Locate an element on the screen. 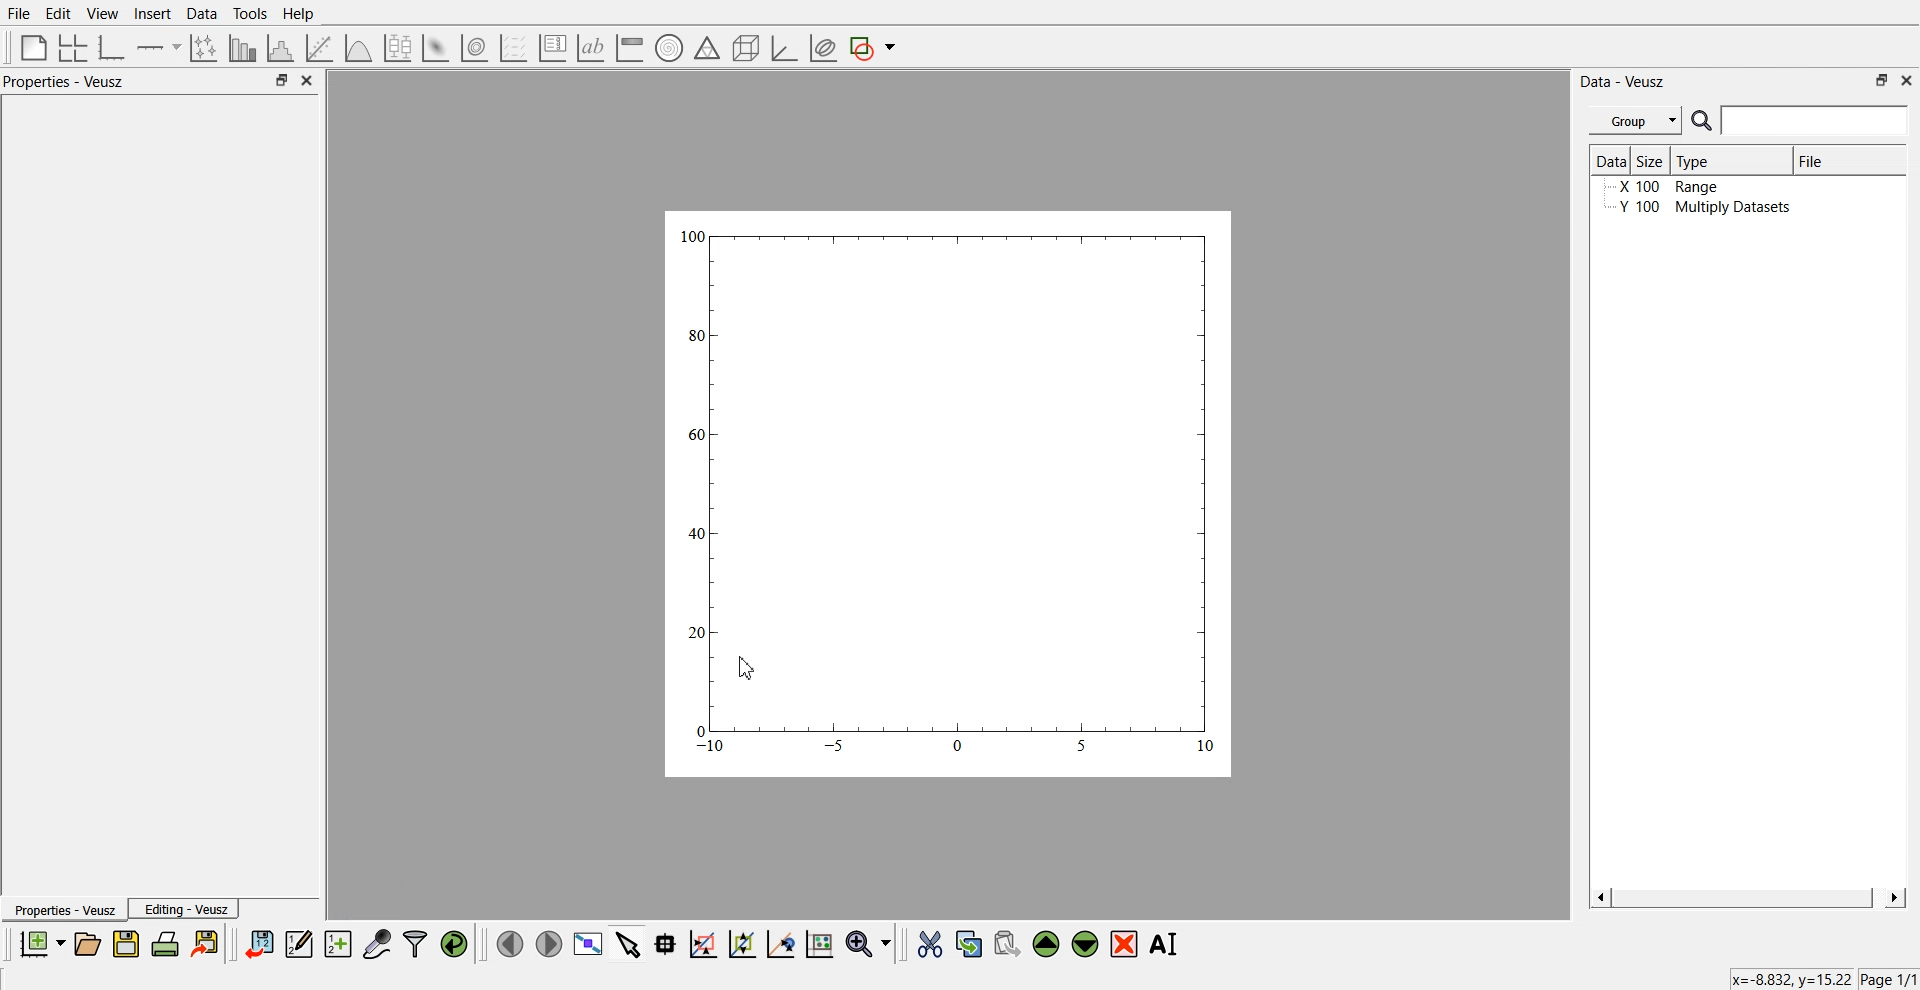 This screenshot has height=990, width=1920. add a shape is located at coordinates (874, 49).